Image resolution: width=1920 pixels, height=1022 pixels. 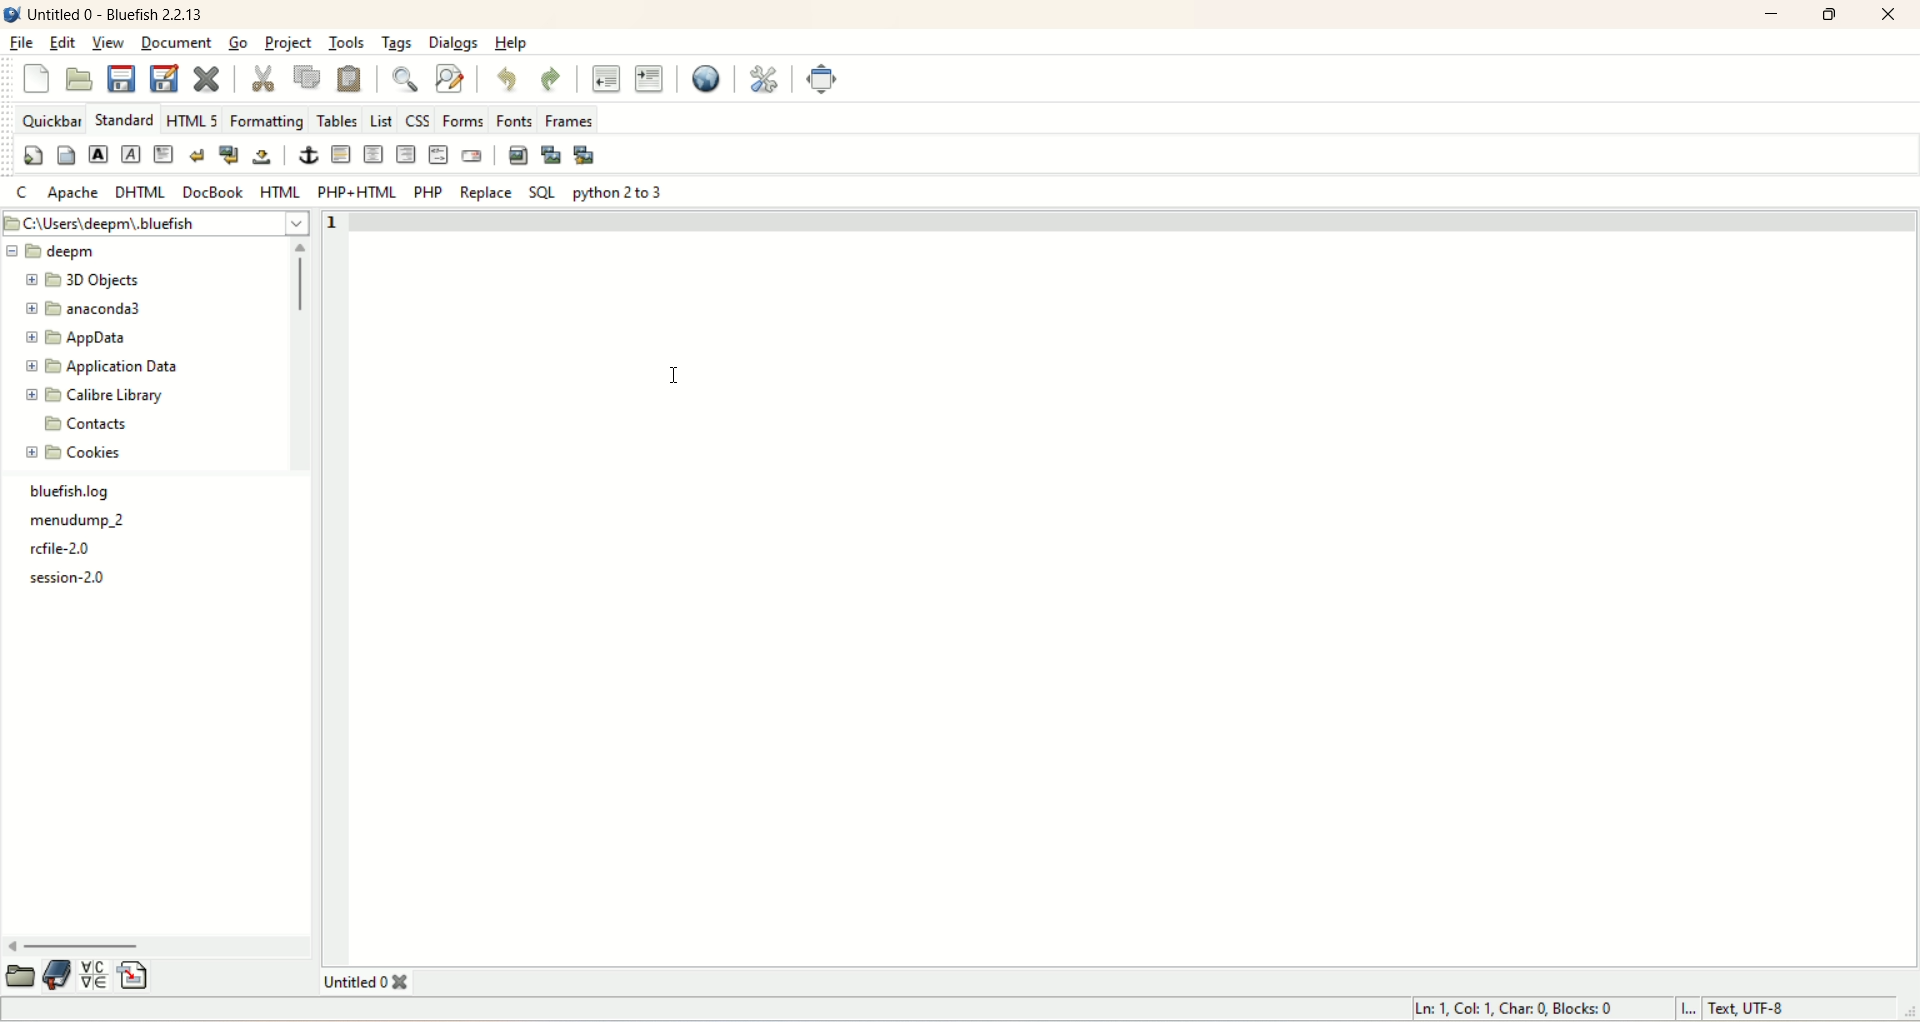 What do you see at coordinates (770, 80) in the screenshot?
I see `edit preferences` at bounding box center [770, 80].